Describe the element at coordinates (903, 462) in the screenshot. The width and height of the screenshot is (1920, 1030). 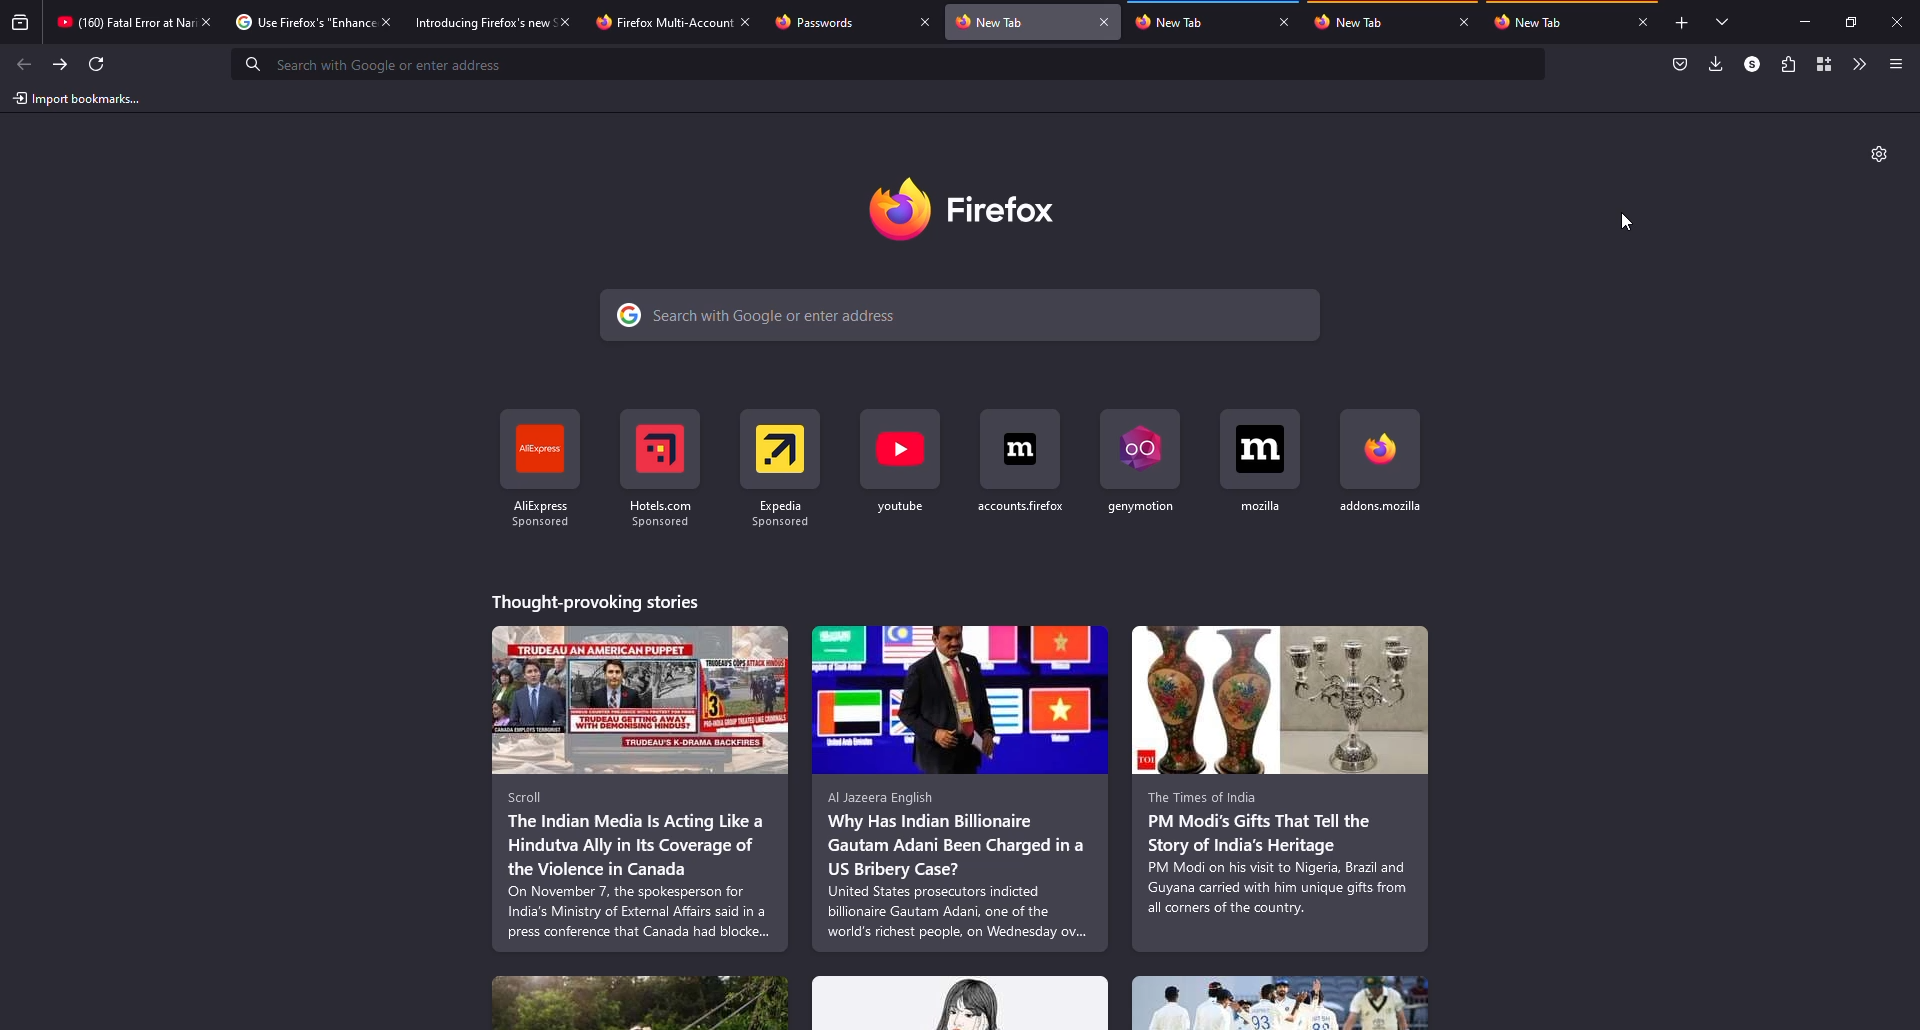
I see `shortcut` at that location.